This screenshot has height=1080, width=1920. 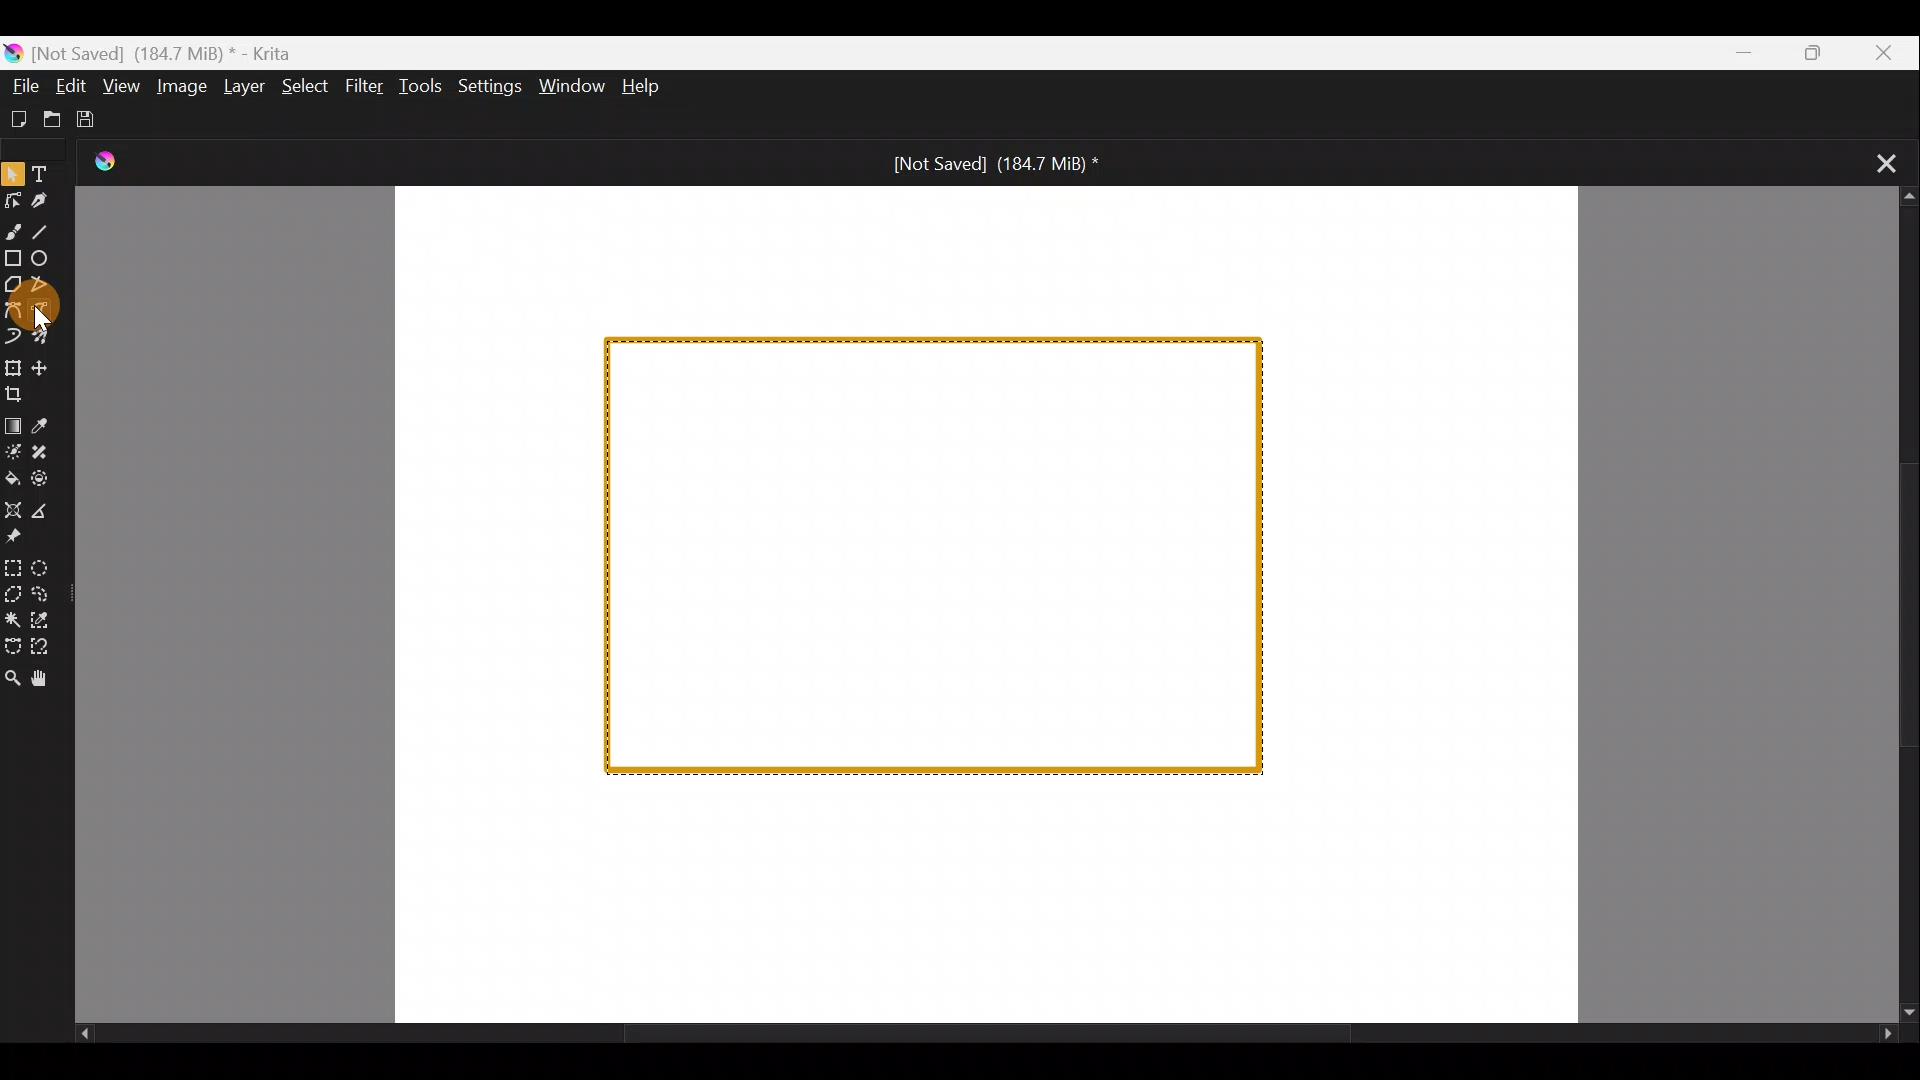 What do you see at coordinates (12, 596) in the screenshot?
I see `Polygonal selection tool` at bounding box center [12, 596].